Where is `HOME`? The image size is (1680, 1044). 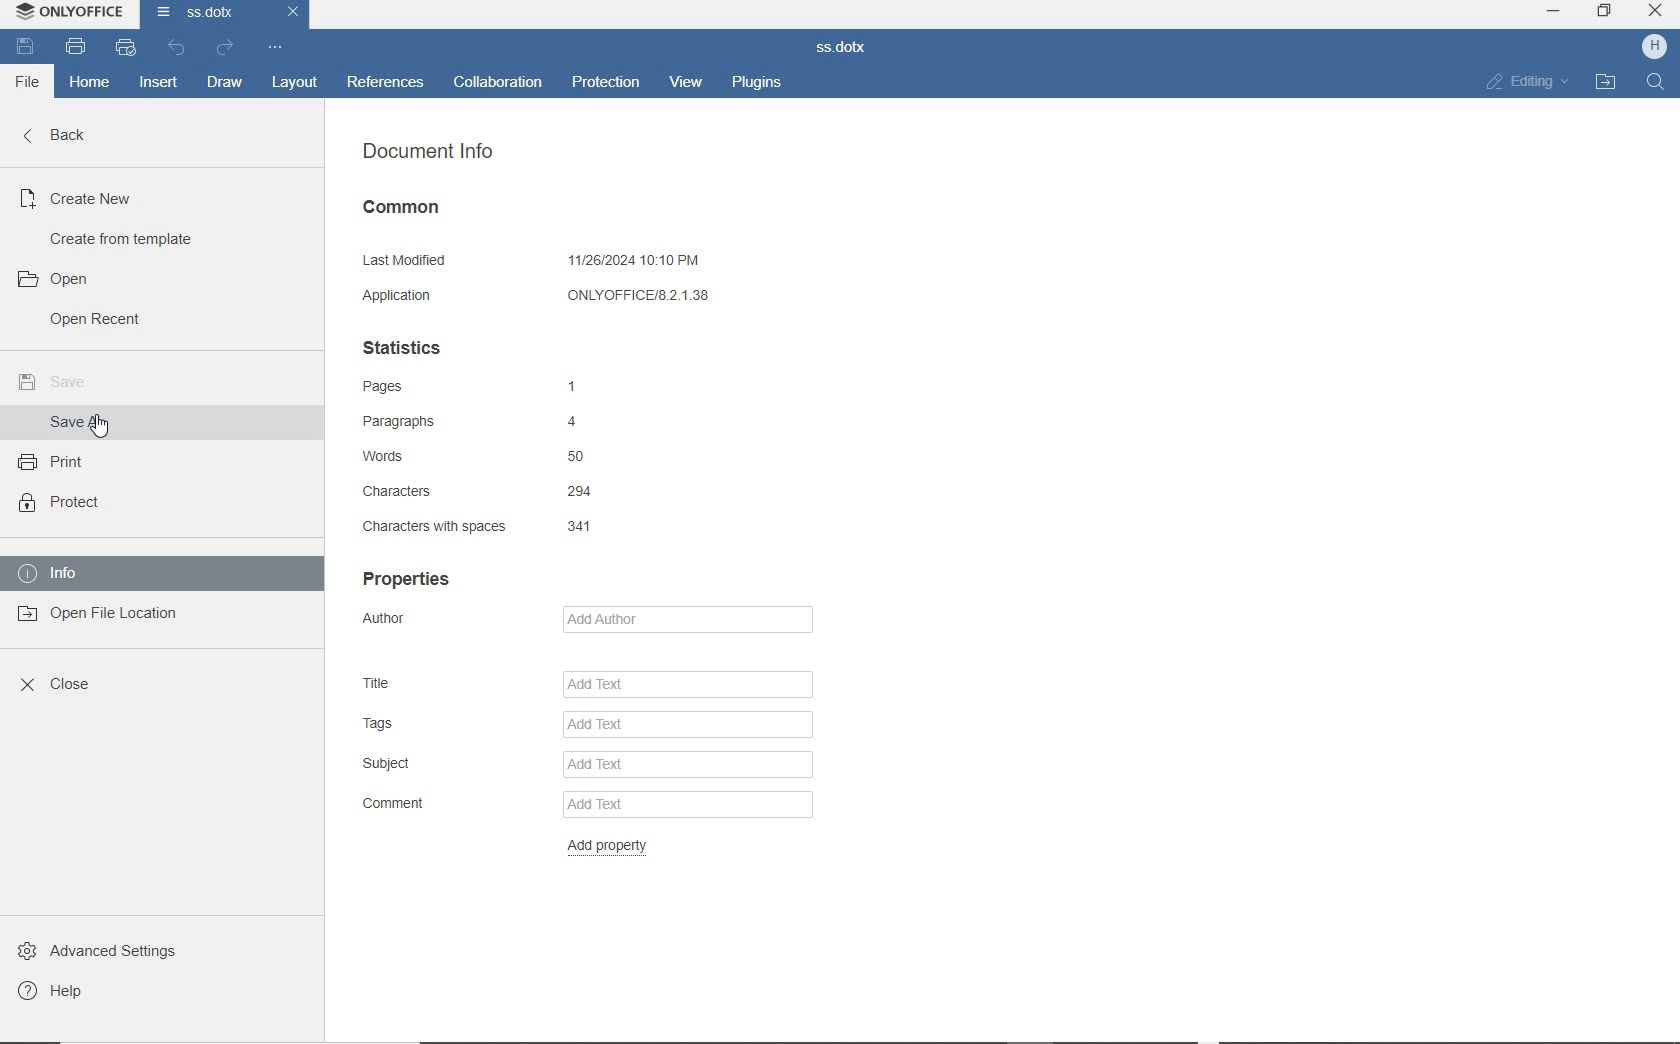 HOME is located at coordinates (88, 84).